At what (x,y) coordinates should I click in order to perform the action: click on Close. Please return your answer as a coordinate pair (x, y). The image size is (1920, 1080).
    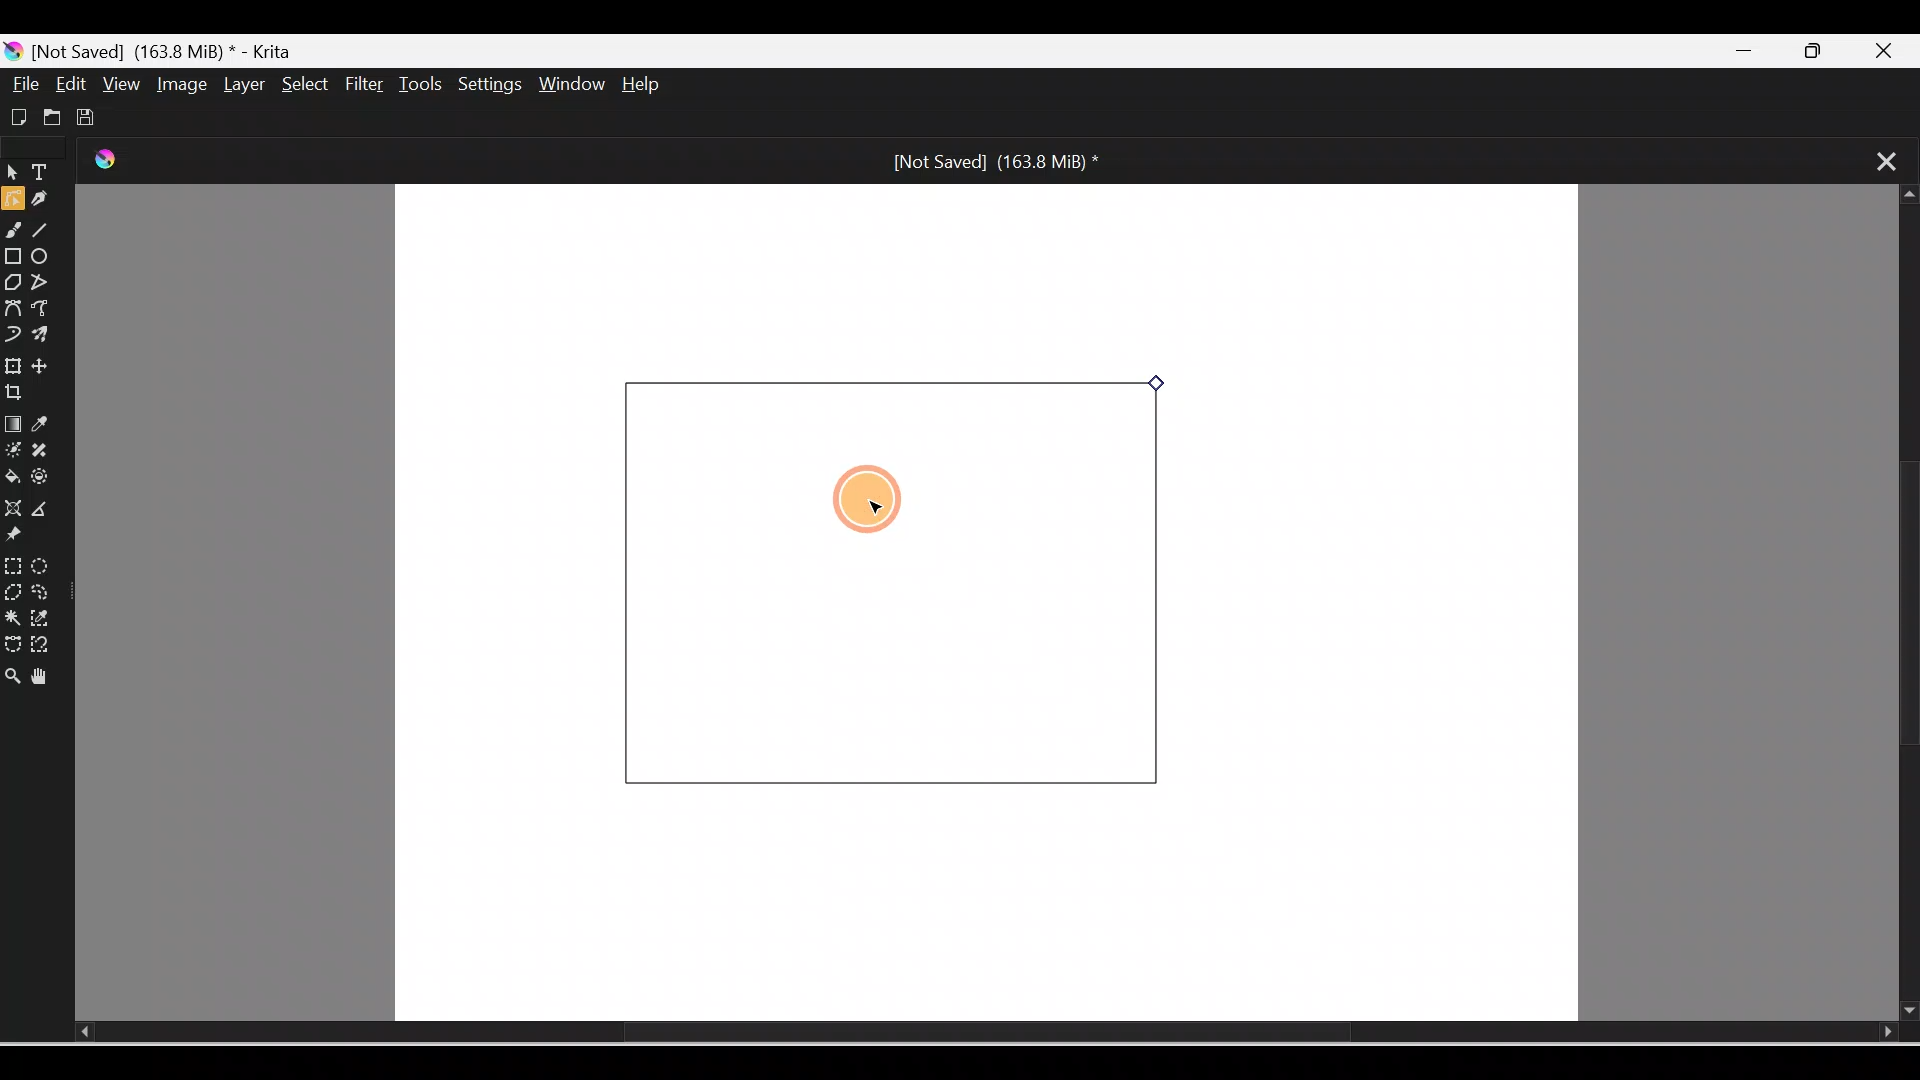
    Looking at the image, I should click on (1894, 48).